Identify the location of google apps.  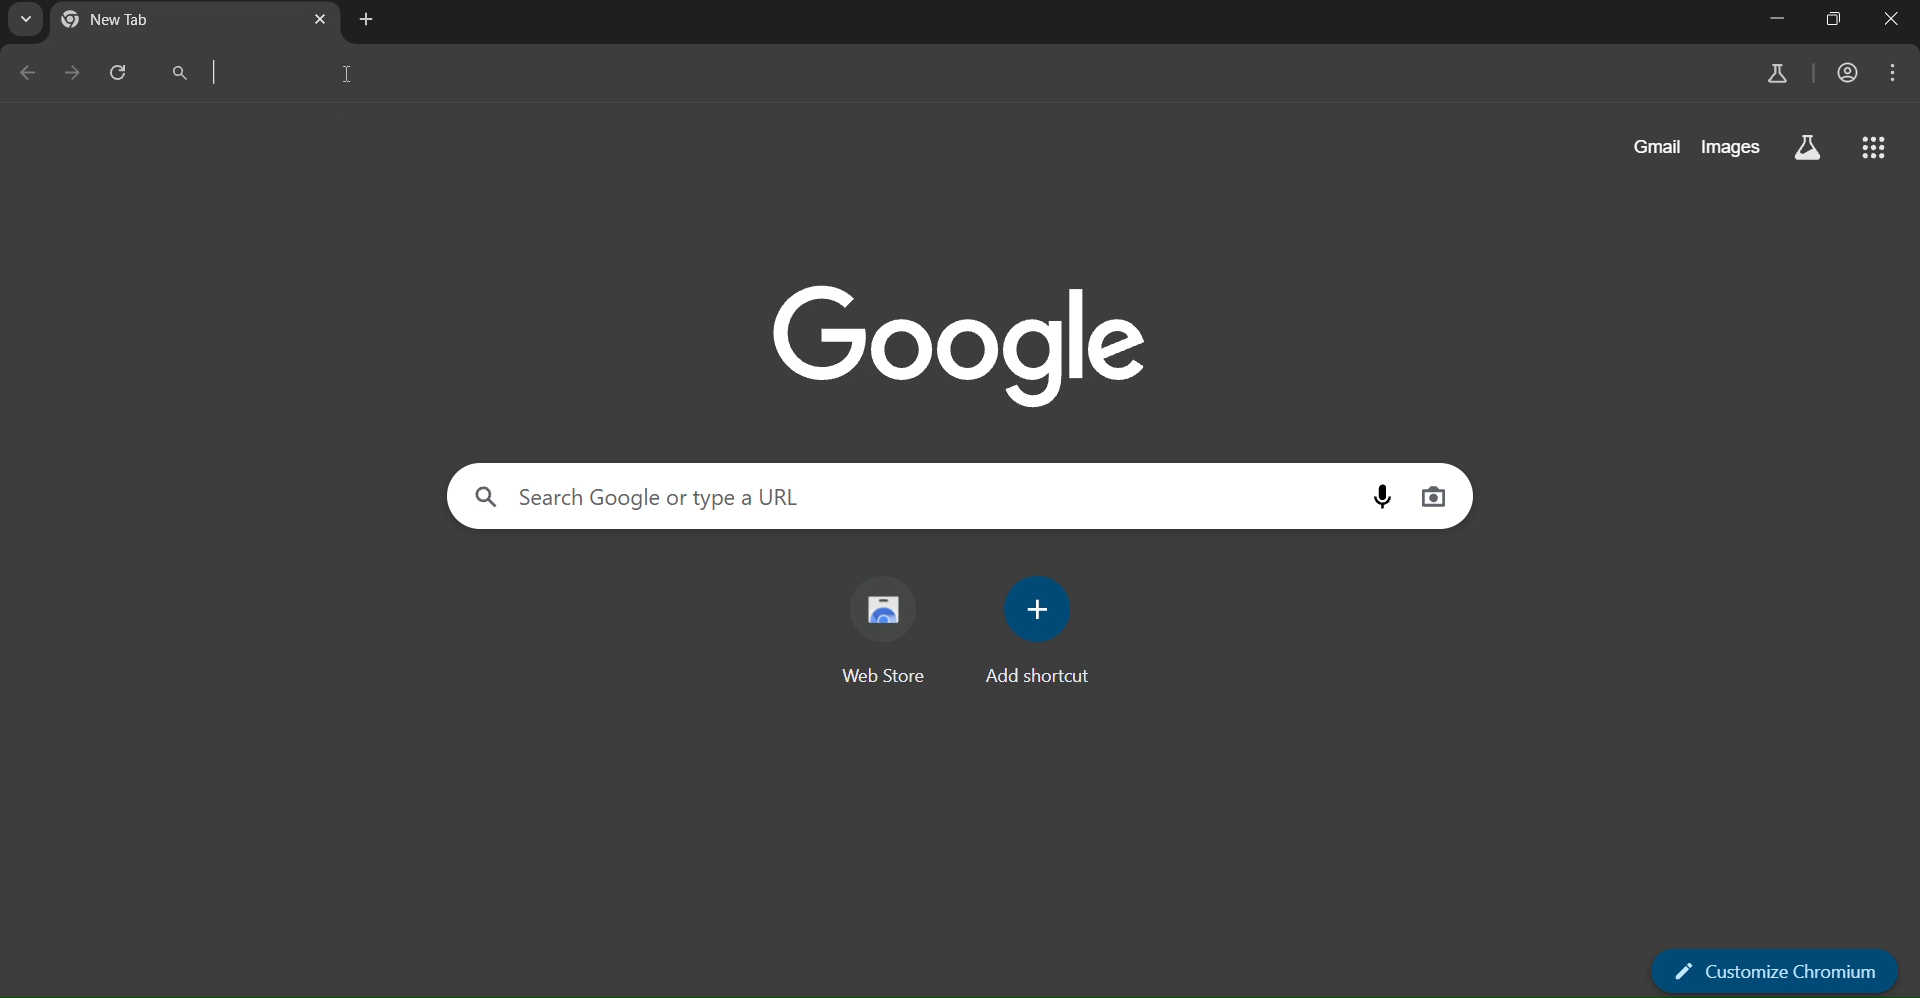
(1876, 148).